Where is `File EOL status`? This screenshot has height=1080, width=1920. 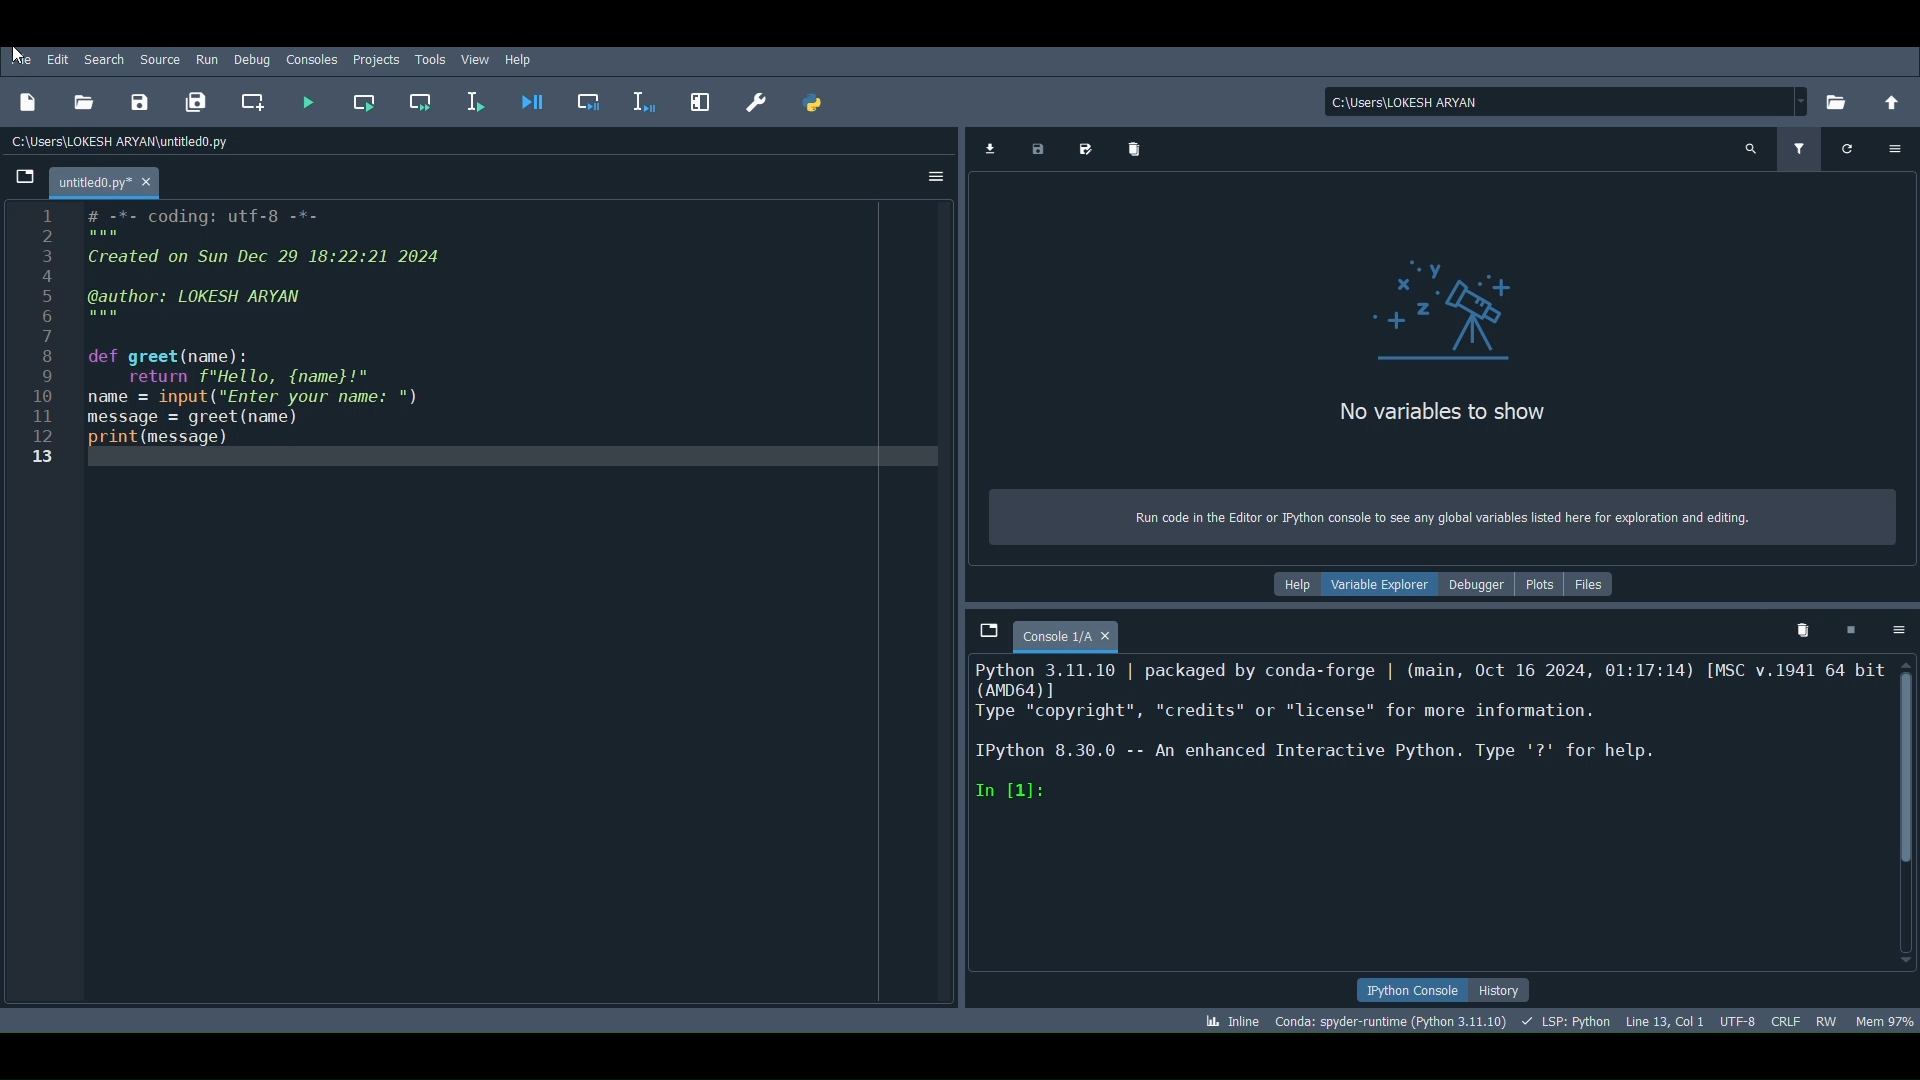
File EOL status is located at coordinates (1783, 1019).